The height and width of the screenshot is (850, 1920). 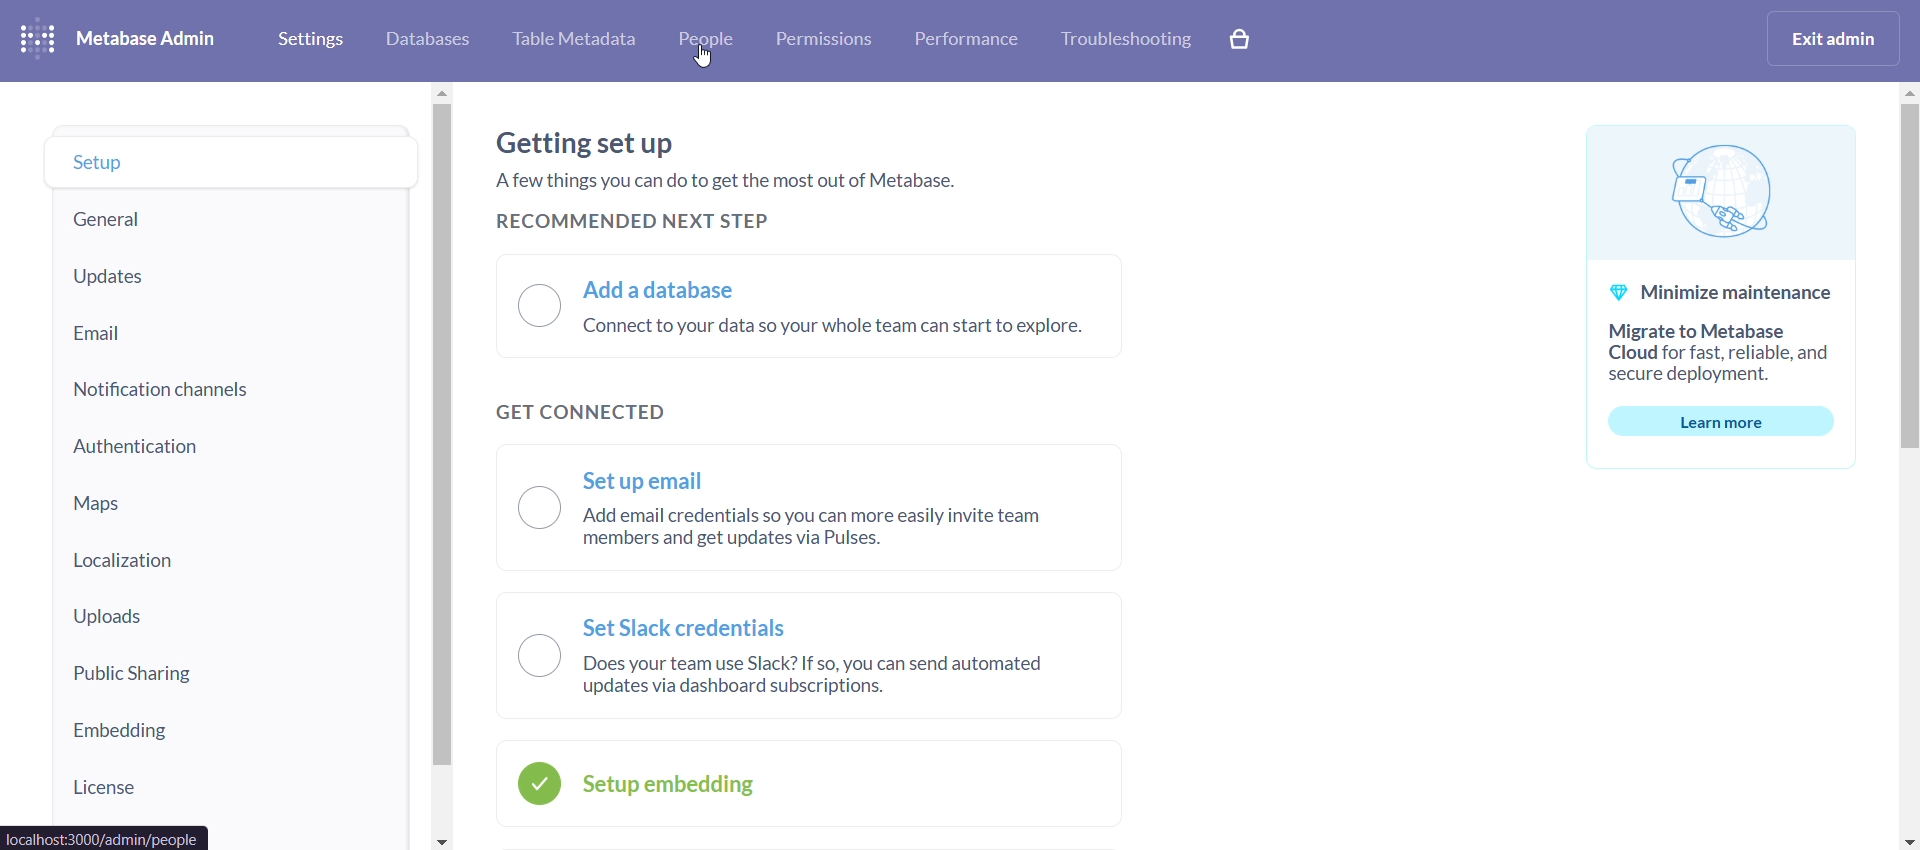 What do you see at coordinates (1242, 41) in the screenshot?
I see `explore paid features` at bounding box center [1242, 41].